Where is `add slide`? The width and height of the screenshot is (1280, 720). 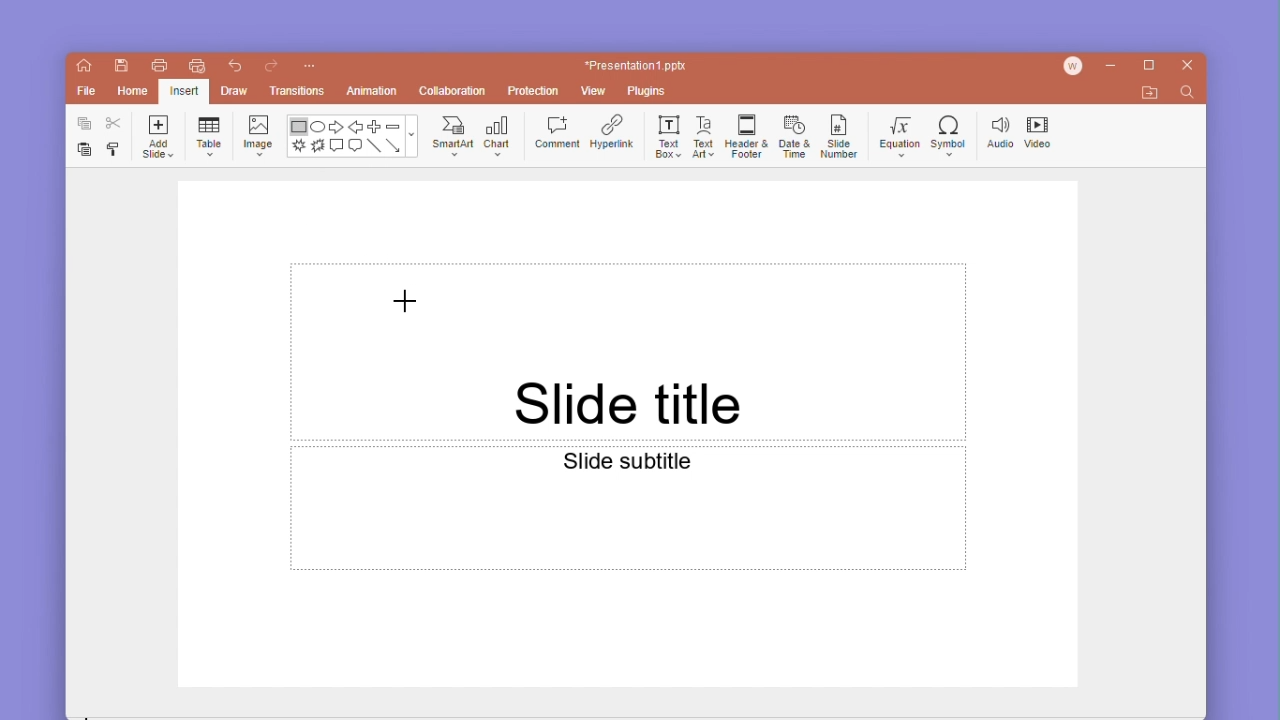
add slide is located at coordinates (157, 137).